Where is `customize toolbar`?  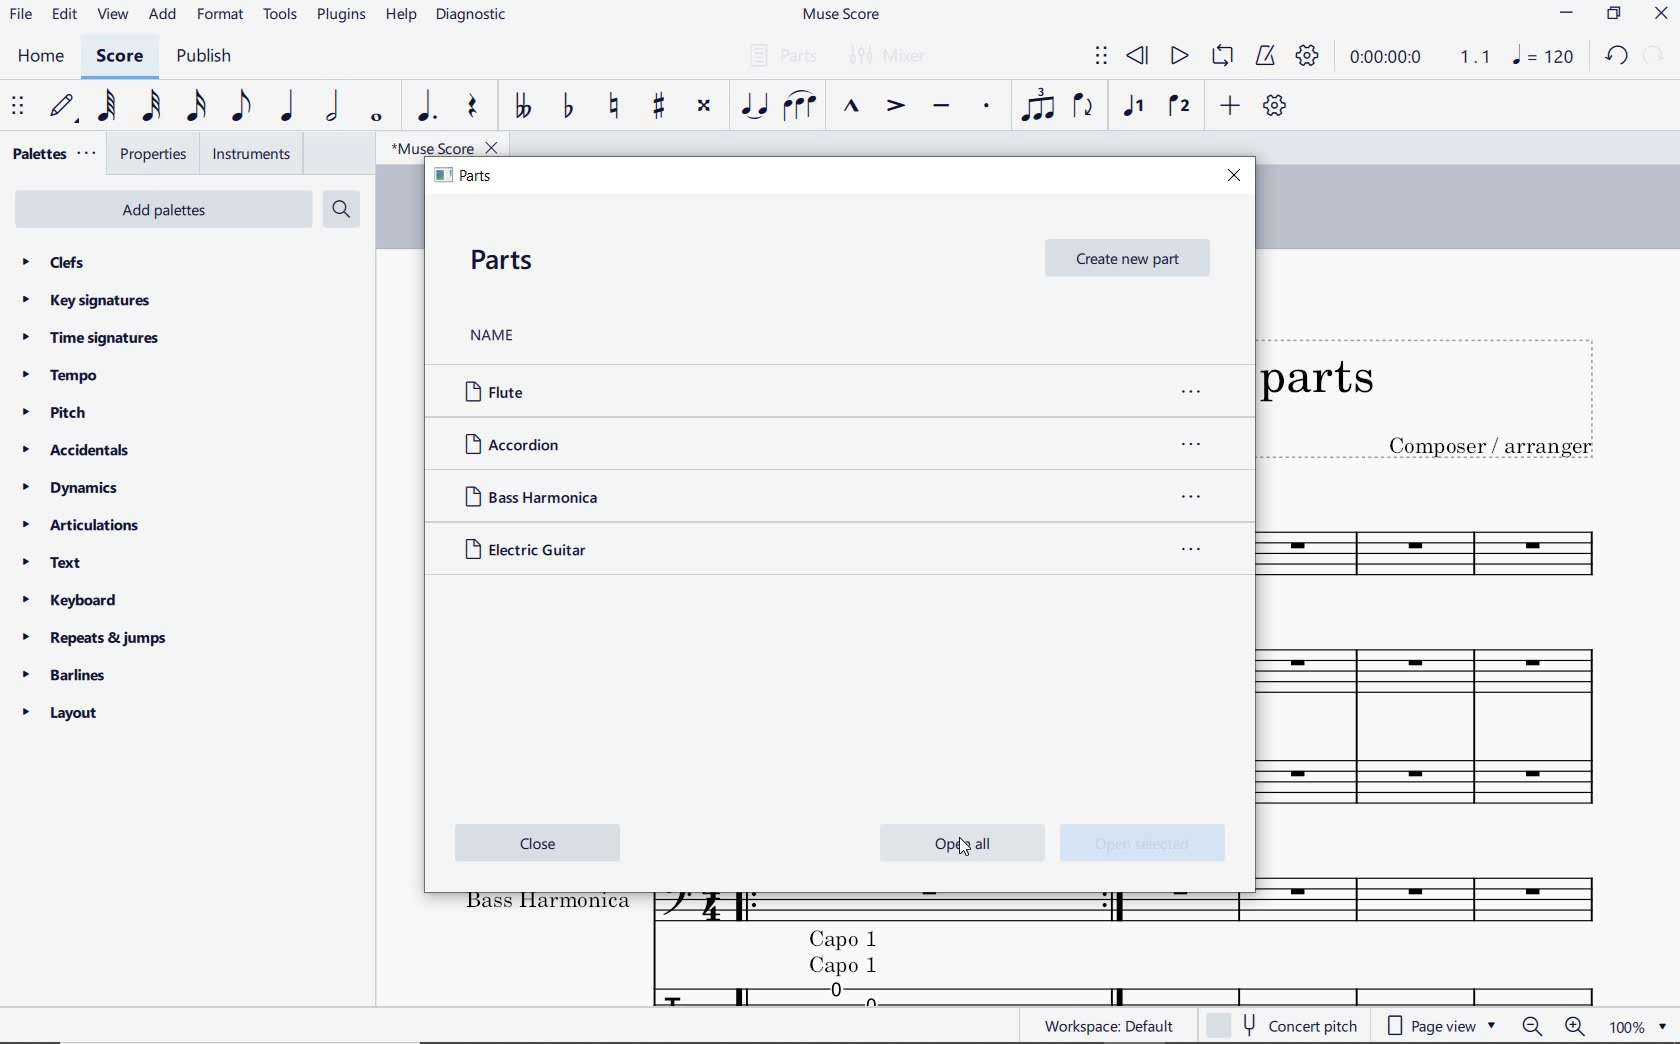 customize toolbar is located at coordinates (1275, 107).